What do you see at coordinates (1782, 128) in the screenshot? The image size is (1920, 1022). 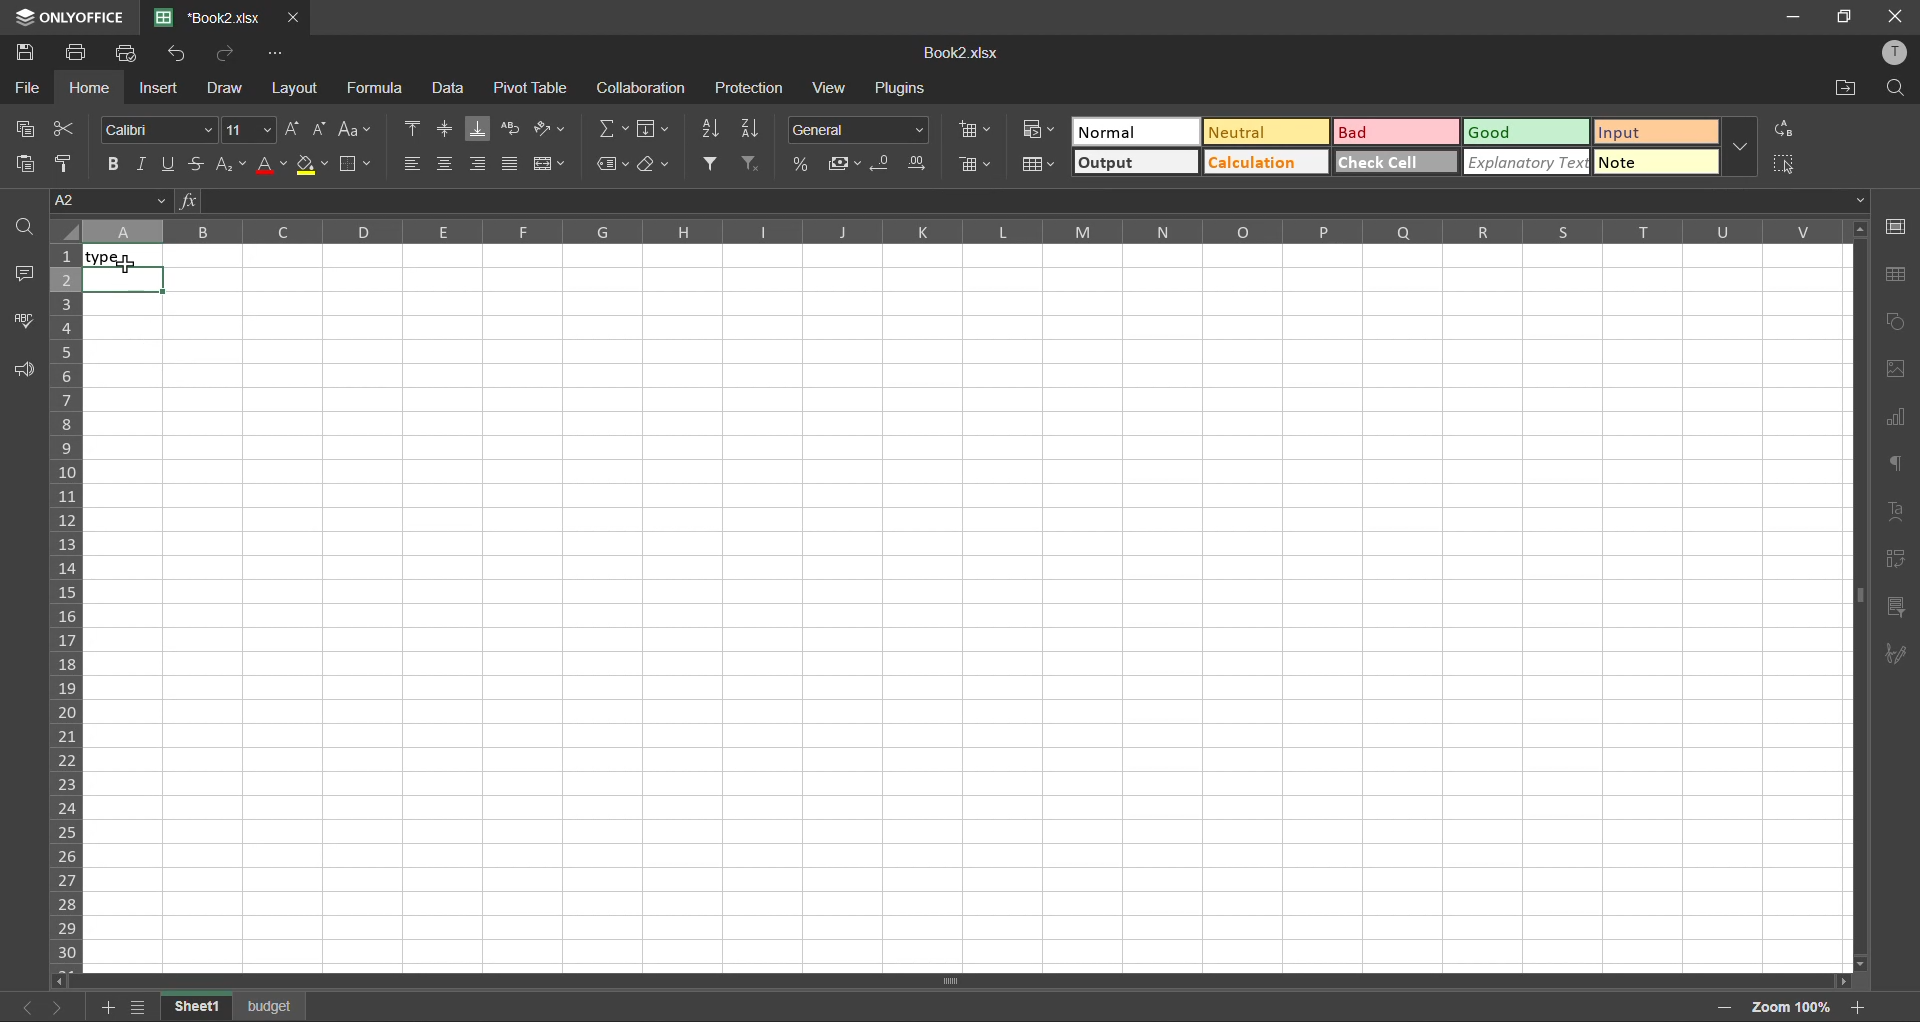 I see `replace` at bounding box center [1782, 128].